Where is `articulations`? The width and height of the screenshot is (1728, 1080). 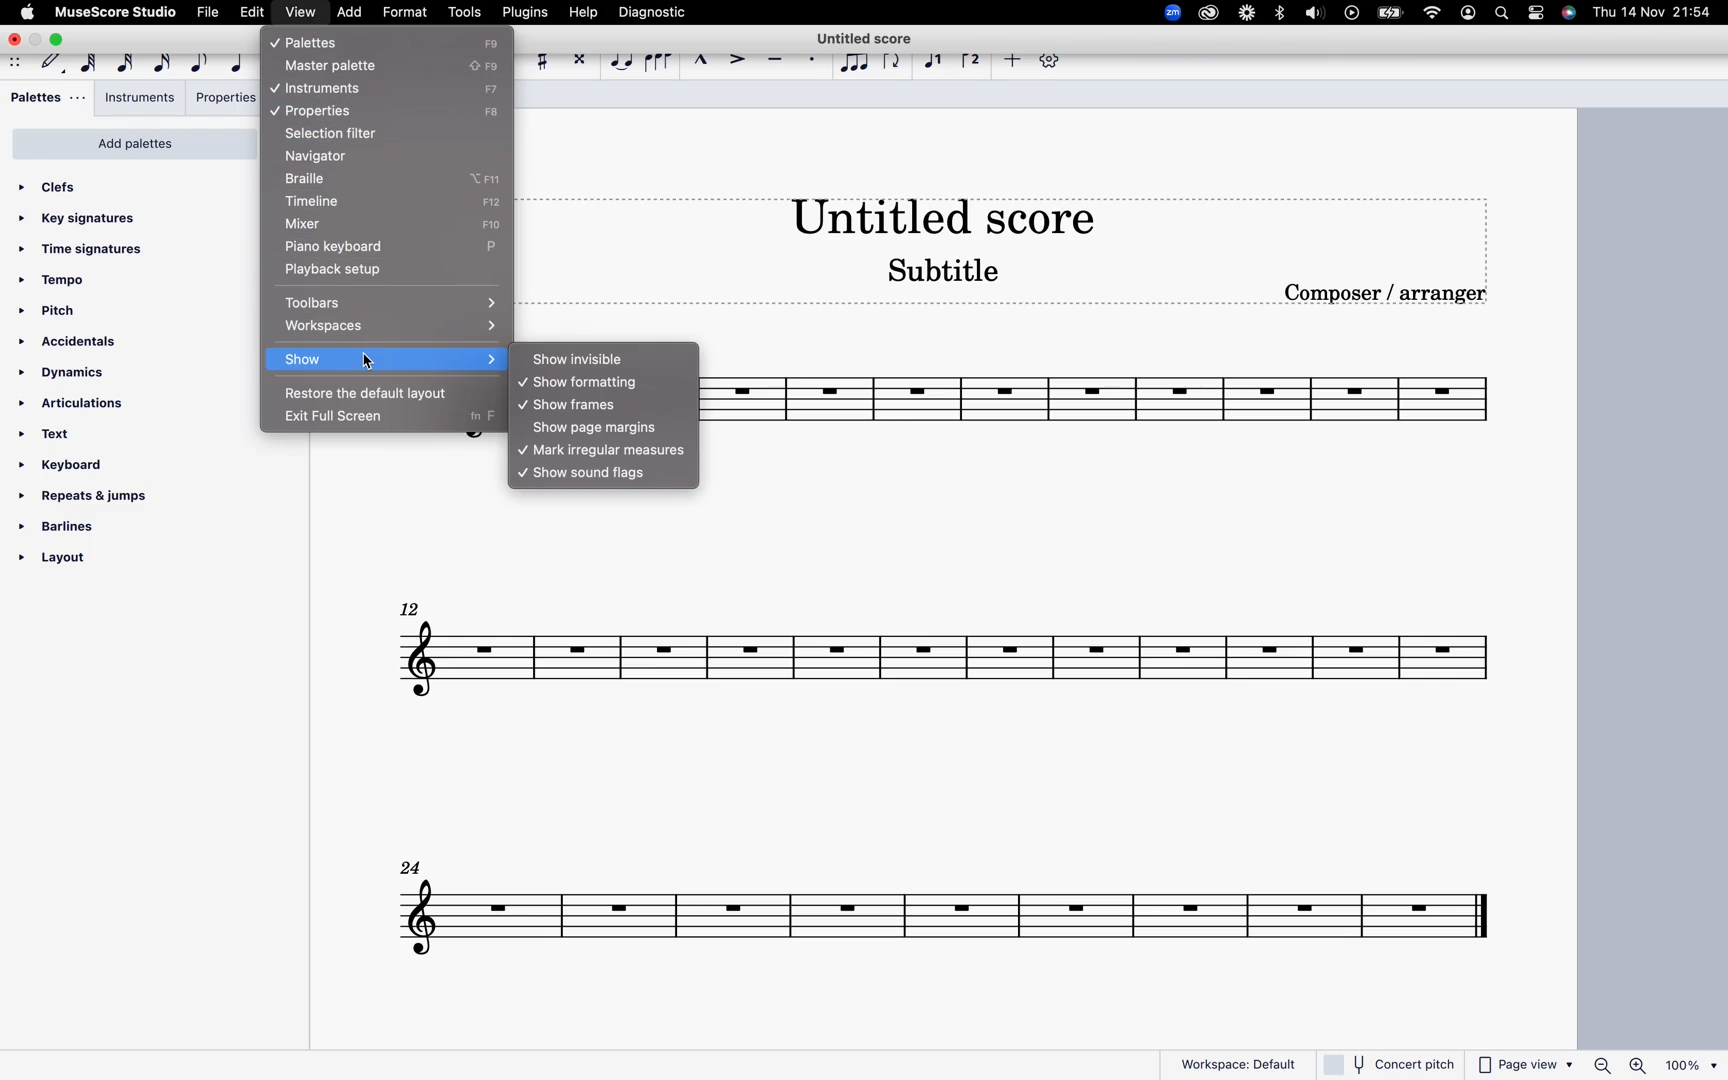
articulations is located at coordinates (80, 402).